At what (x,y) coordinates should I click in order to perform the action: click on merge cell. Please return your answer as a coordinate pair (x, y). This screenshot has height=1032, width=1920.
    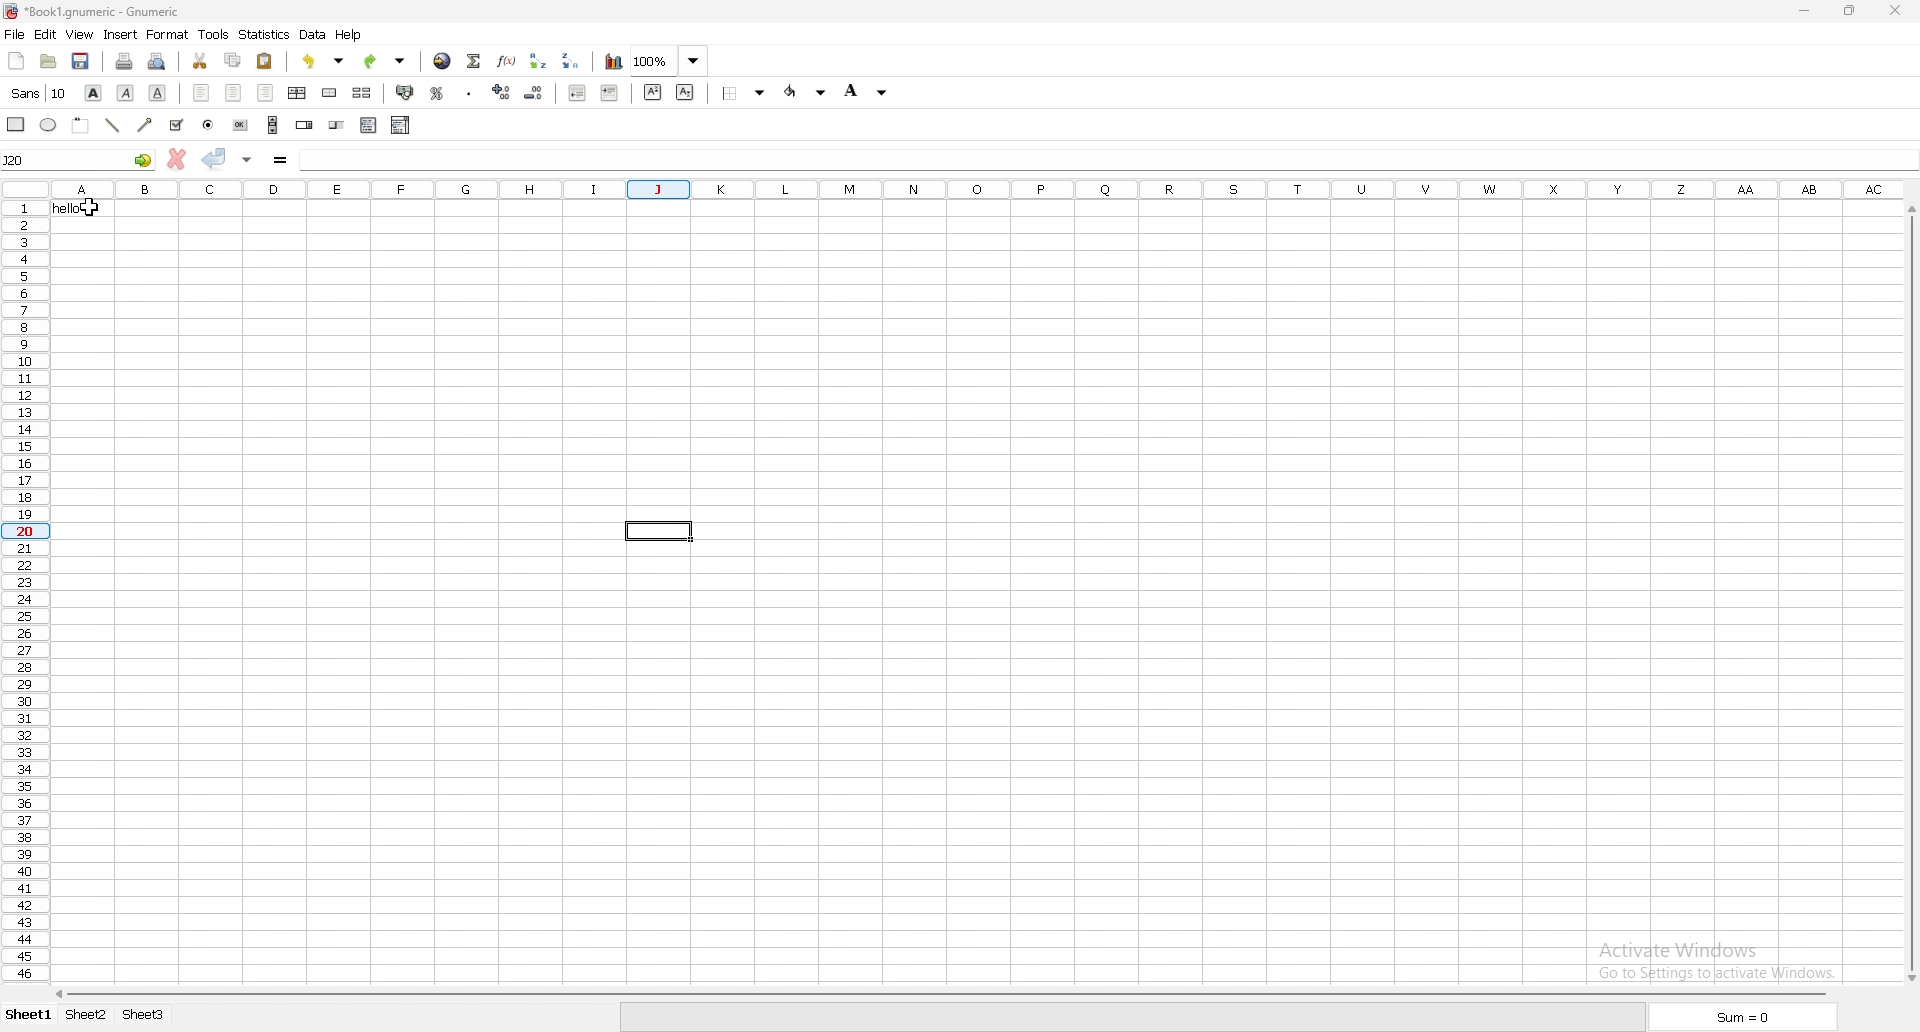
    Looking at the image, I should click on (331, 92).